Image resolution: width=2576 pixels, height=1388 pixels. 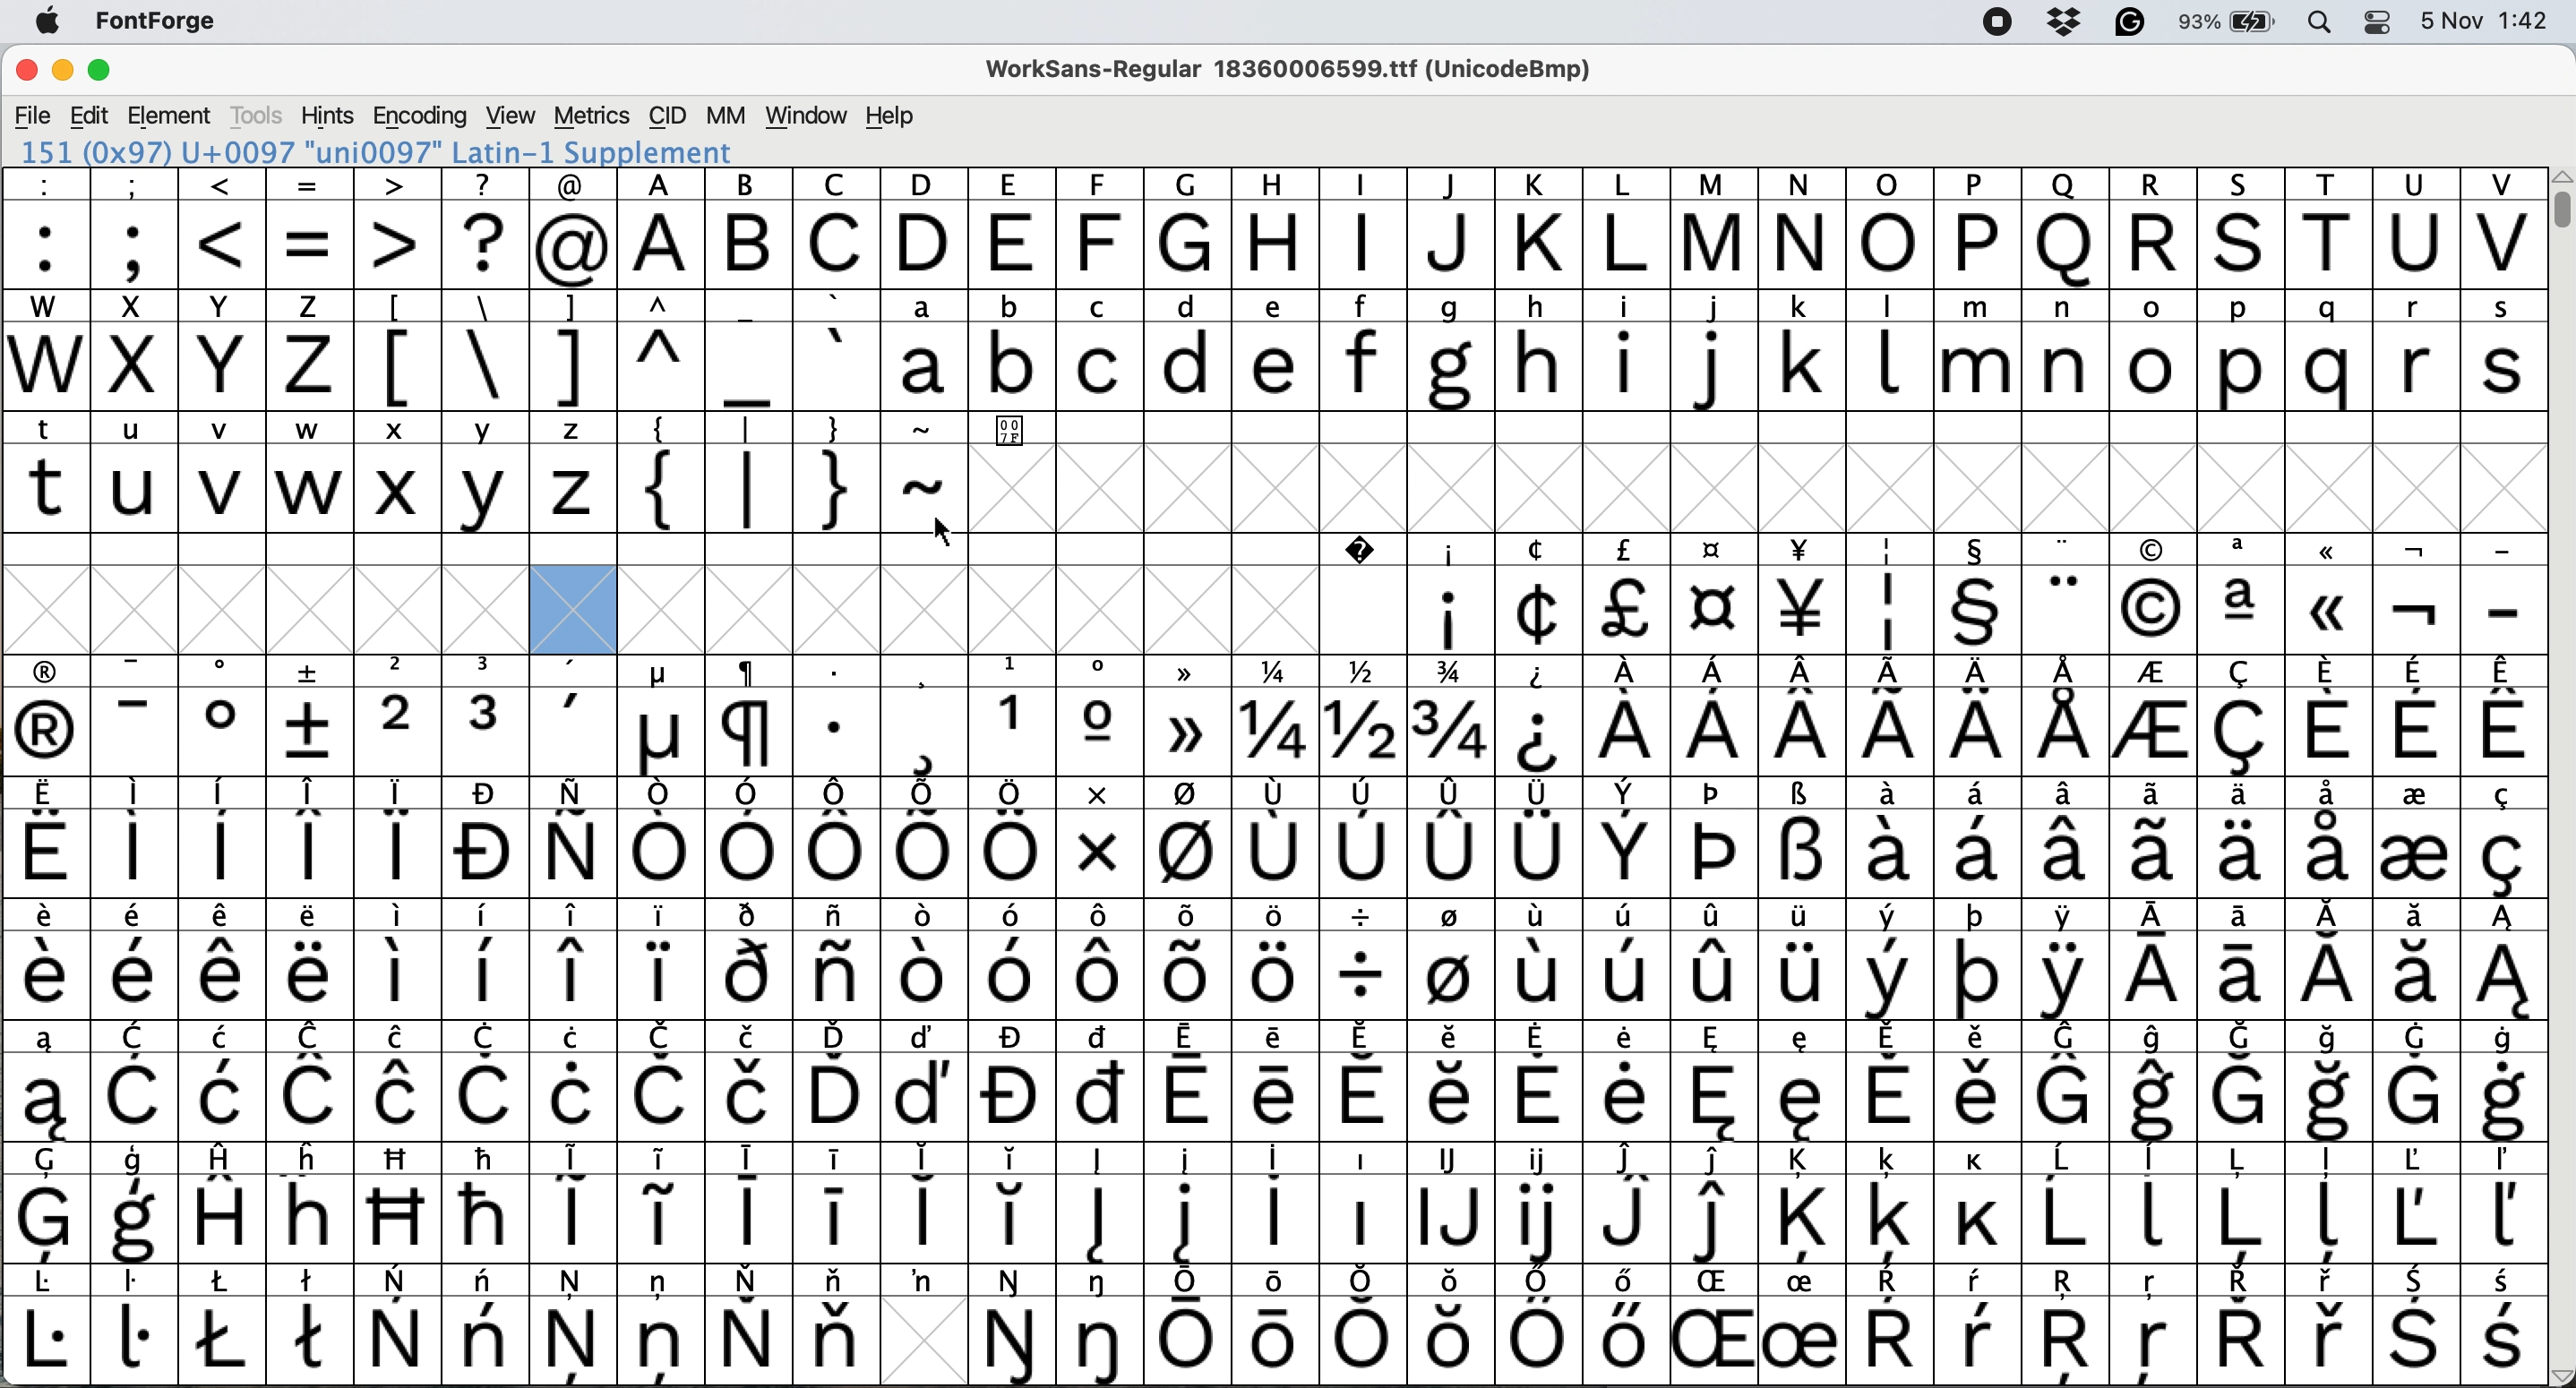 I want to click on symbol, so click(x=2247, y=836).